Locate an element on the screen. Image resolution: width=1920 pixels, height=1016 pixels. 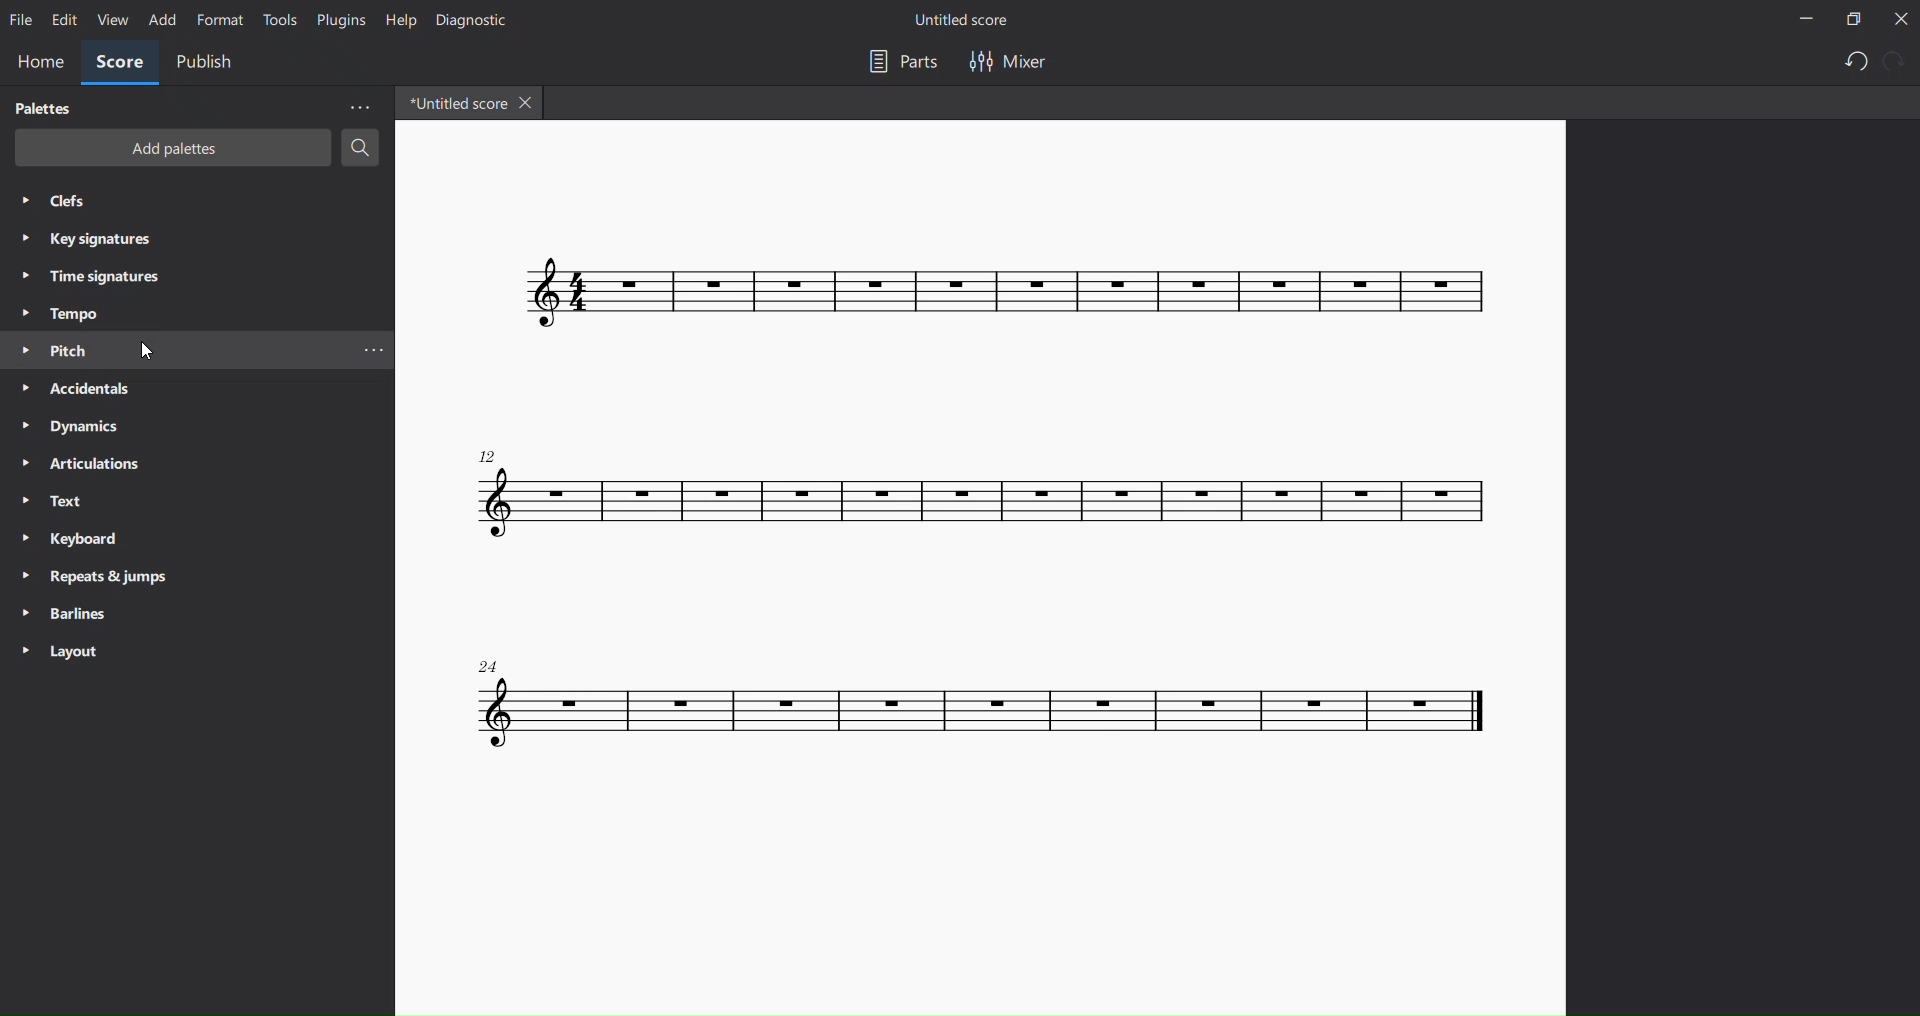
add is located at coordinates (158, 19).